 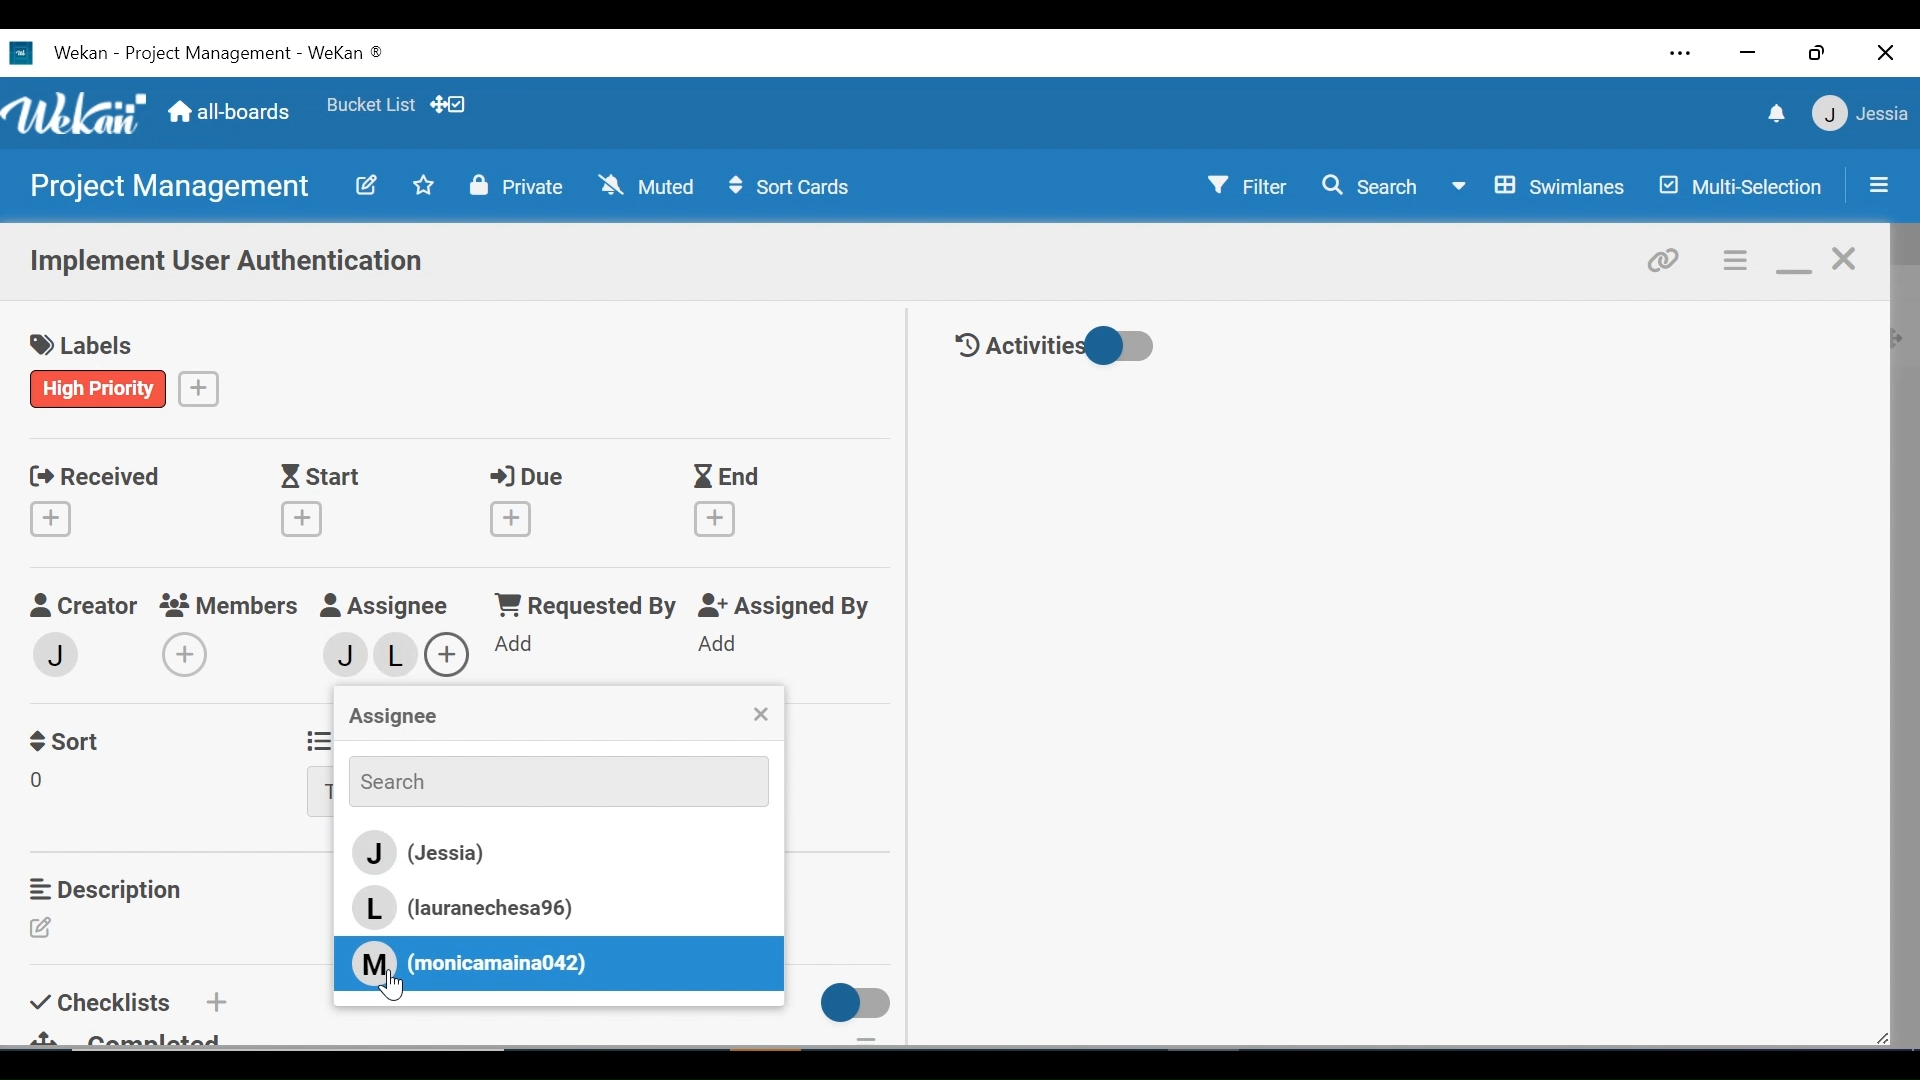 I want to click on (monicamaina042), so click(x=469, y=962).